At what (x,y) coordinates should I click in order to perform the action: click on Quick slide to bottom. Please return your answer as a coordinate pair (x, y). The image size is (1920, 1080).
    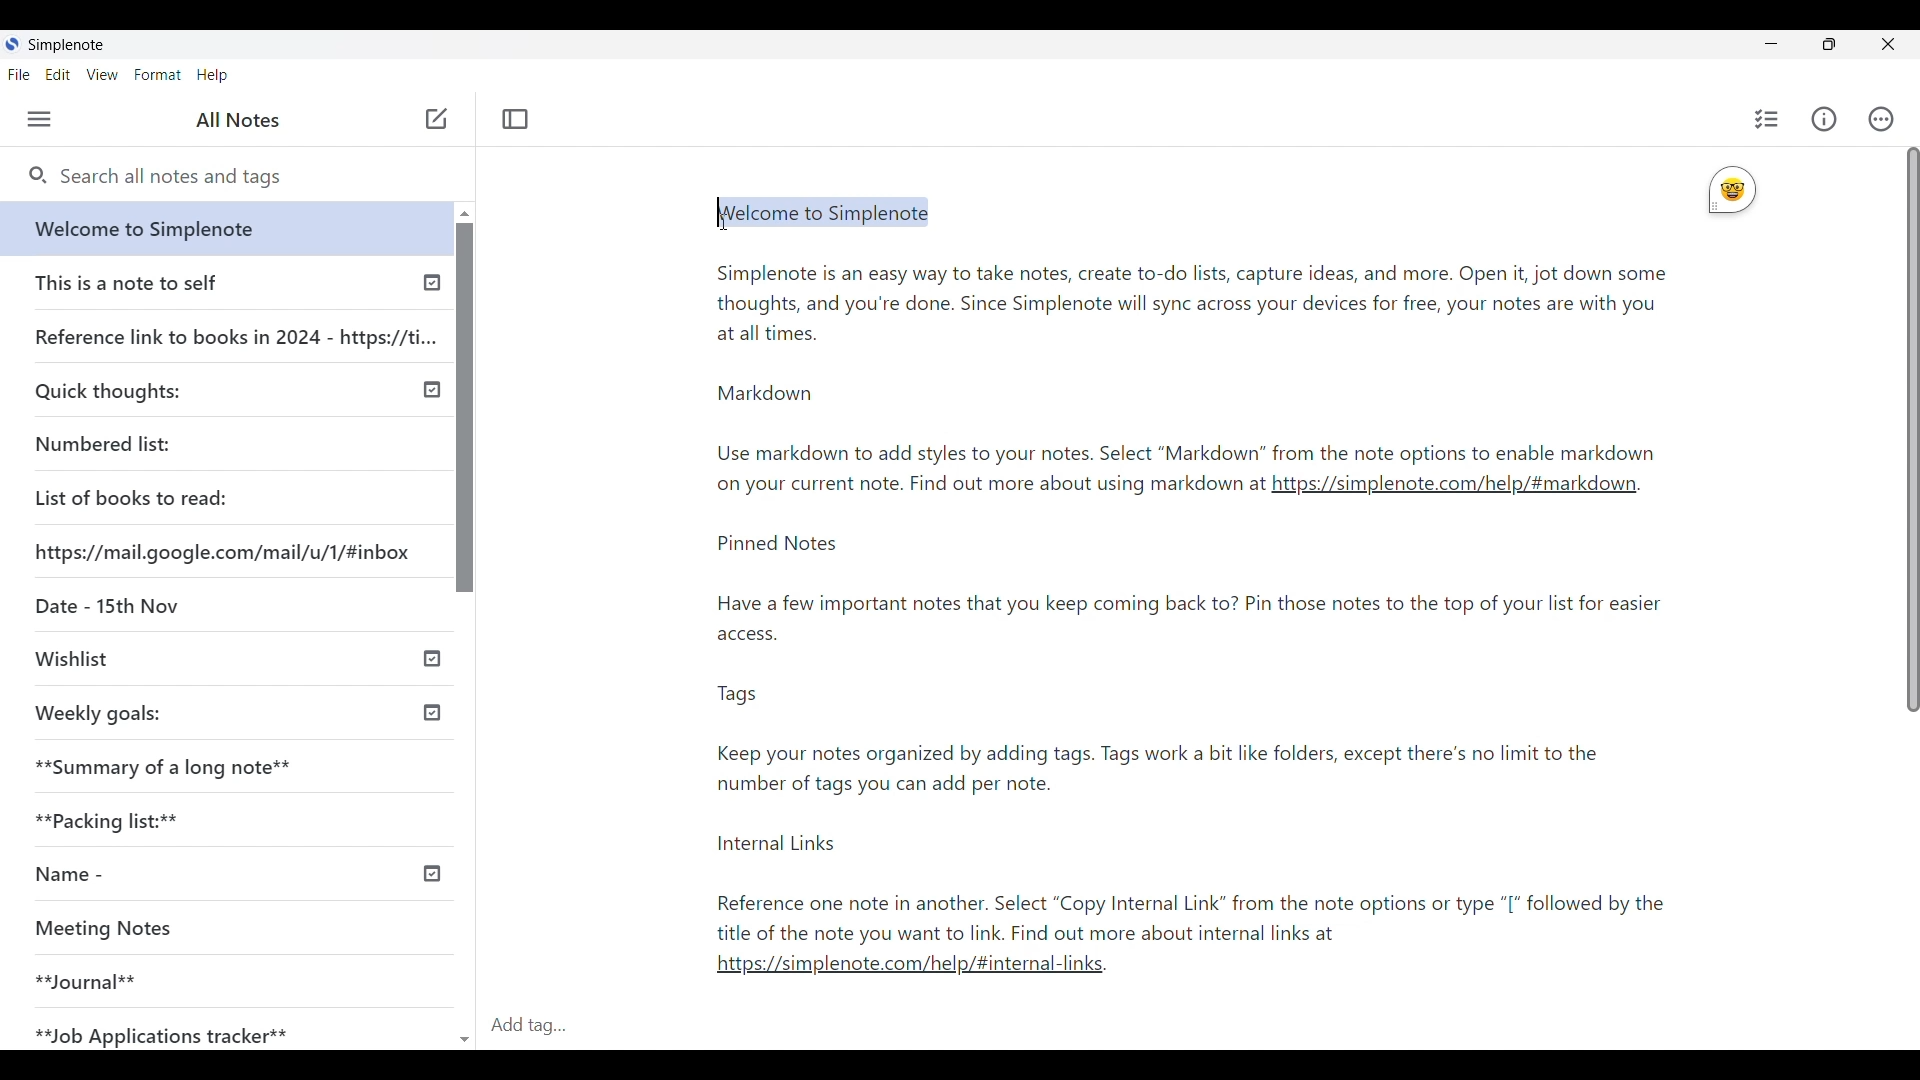
    Looking at the image, I should click on (464, 1030).